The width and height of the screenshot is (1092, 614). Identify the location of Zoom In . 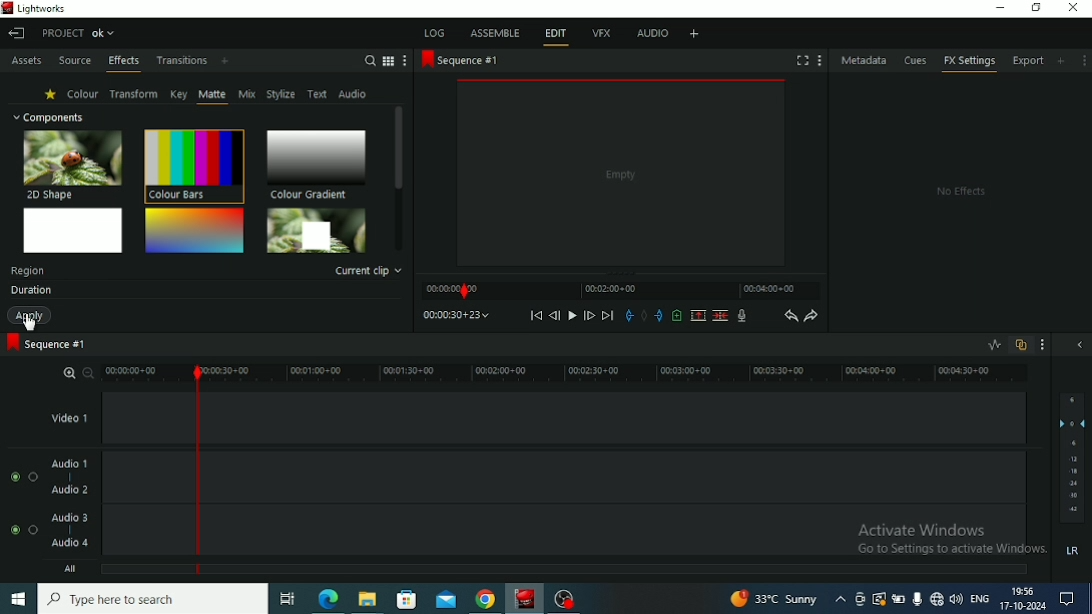
(70, 371).